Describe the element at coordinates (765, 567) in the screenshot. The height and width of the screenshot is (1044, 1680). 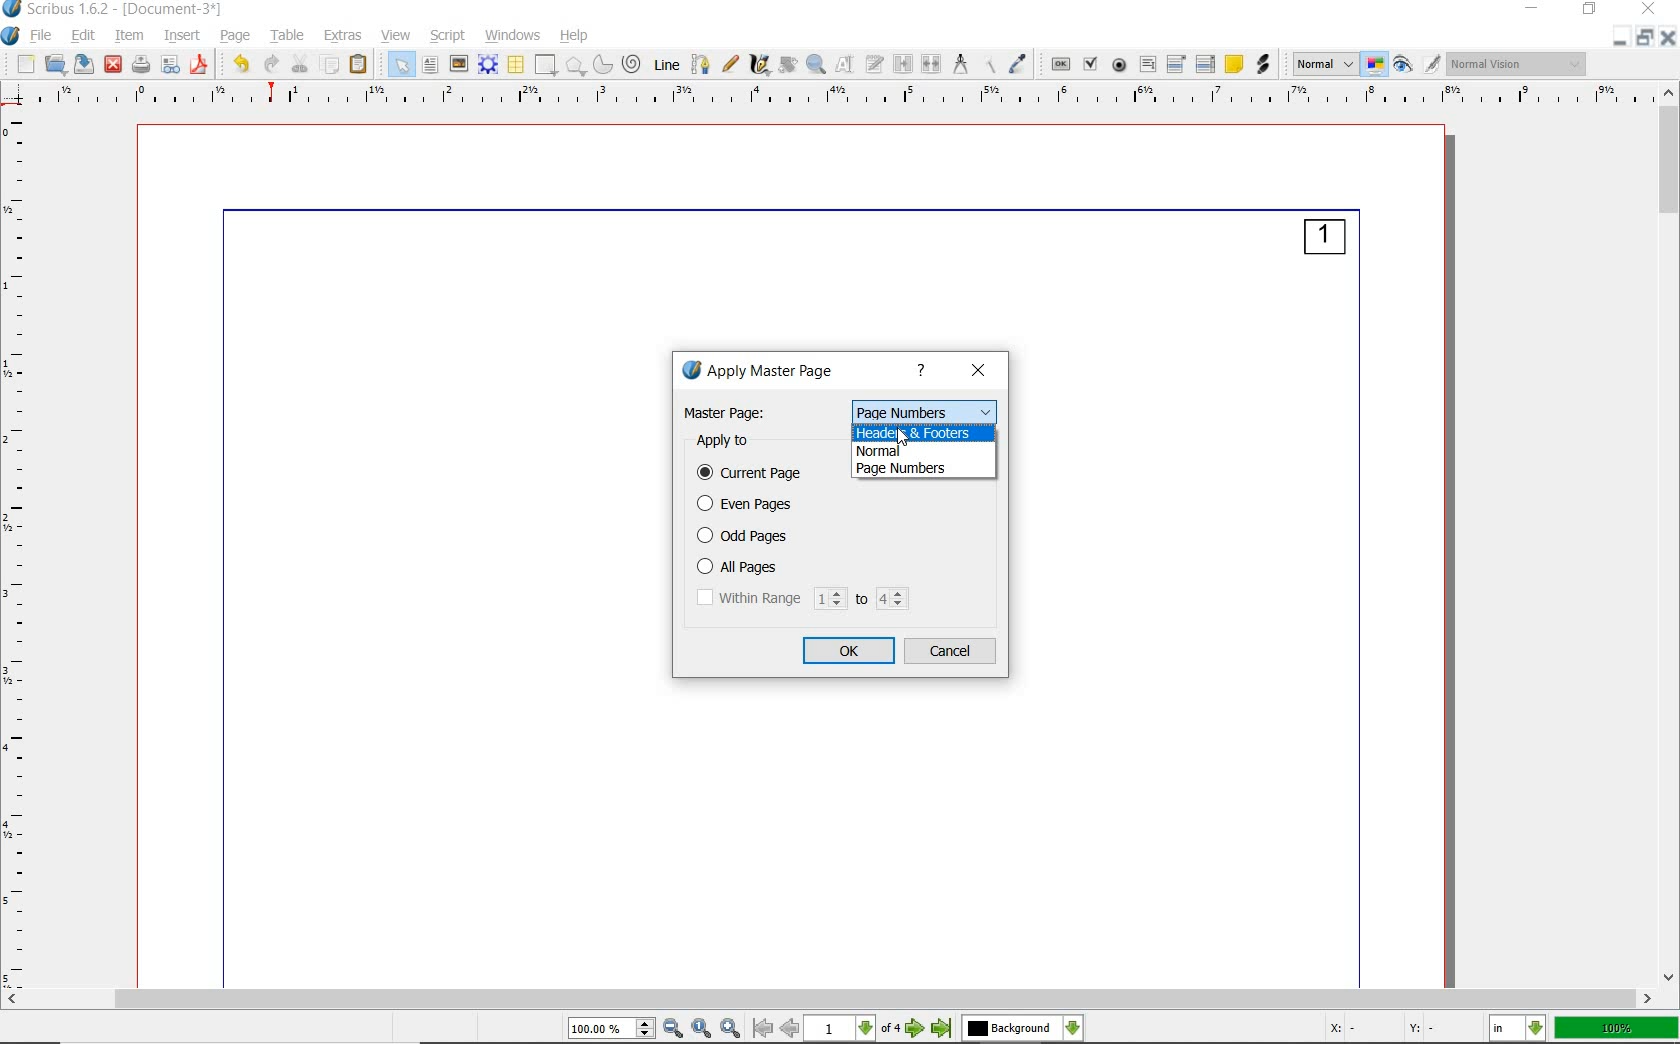
I see `all pages` at that location.